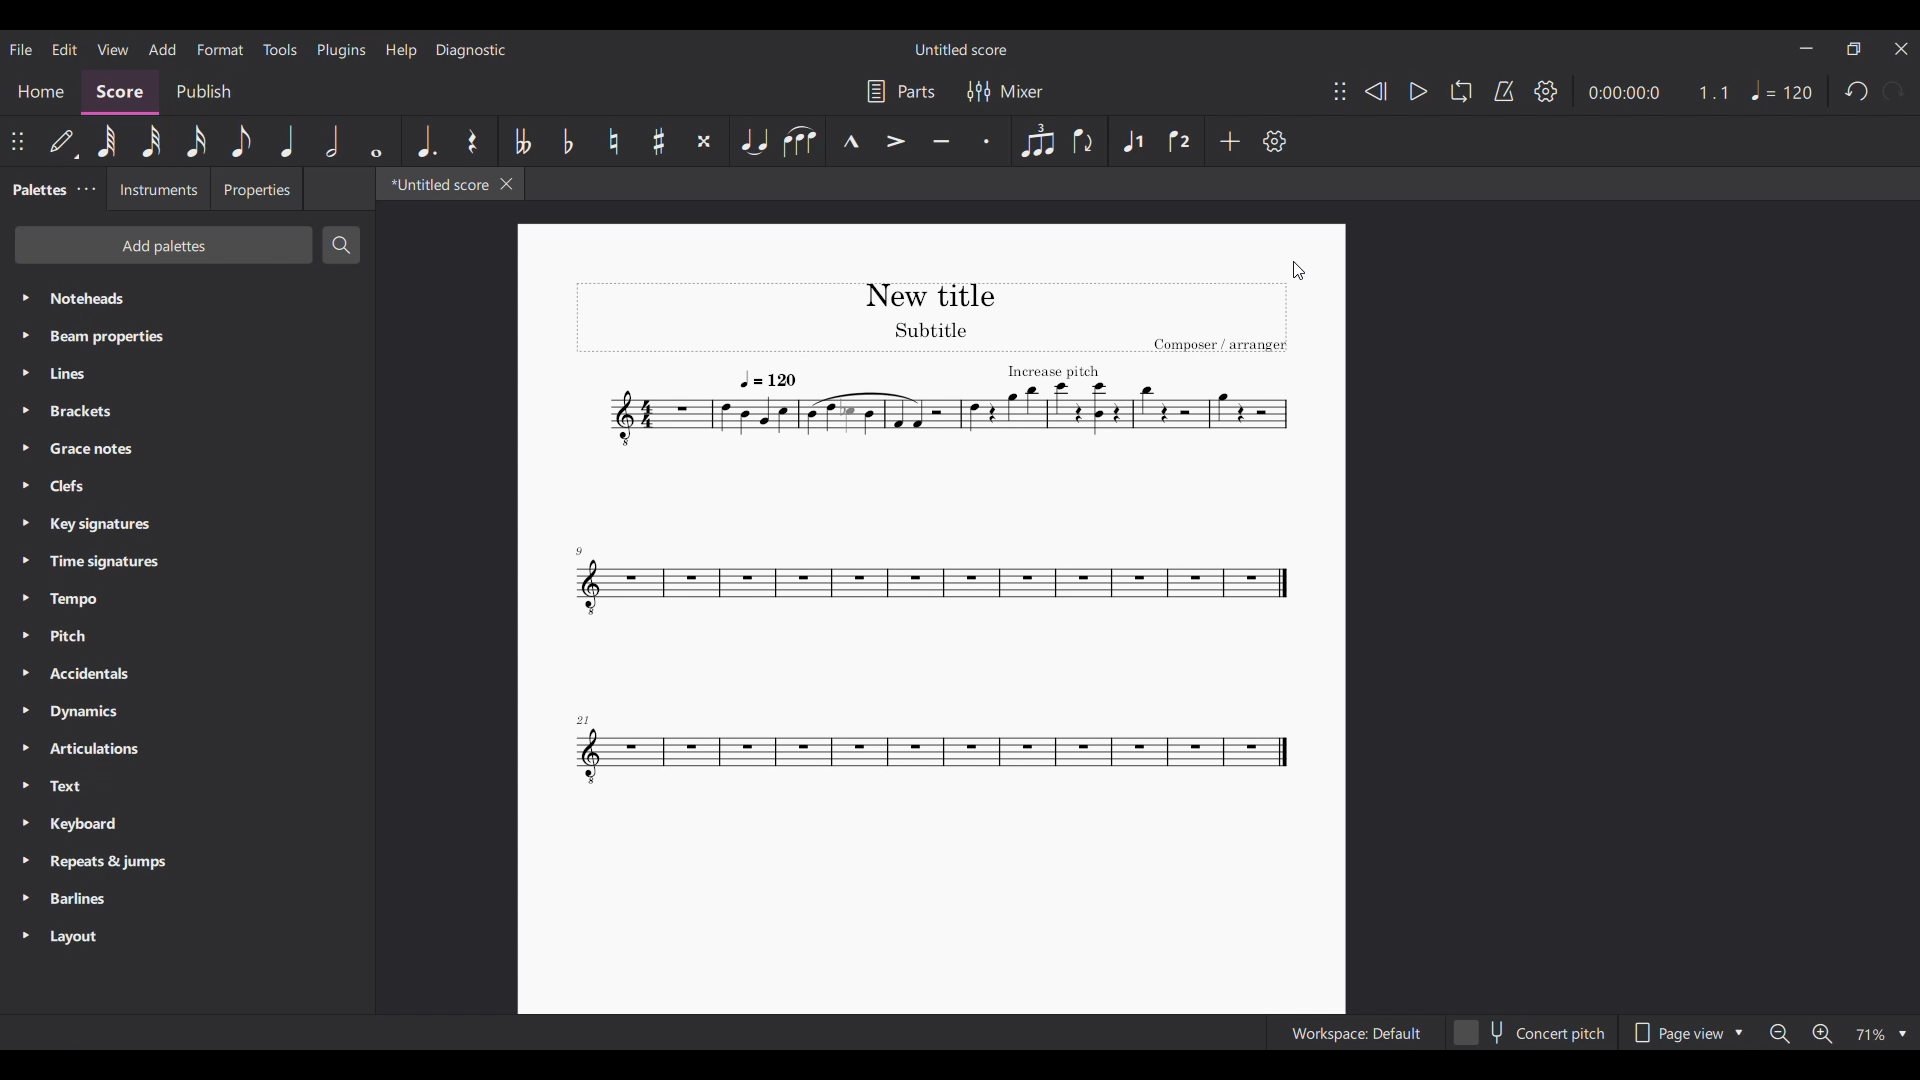 This screenshot has width=1920, height=1080. I want to click on Dynamics, so click(186, 712).